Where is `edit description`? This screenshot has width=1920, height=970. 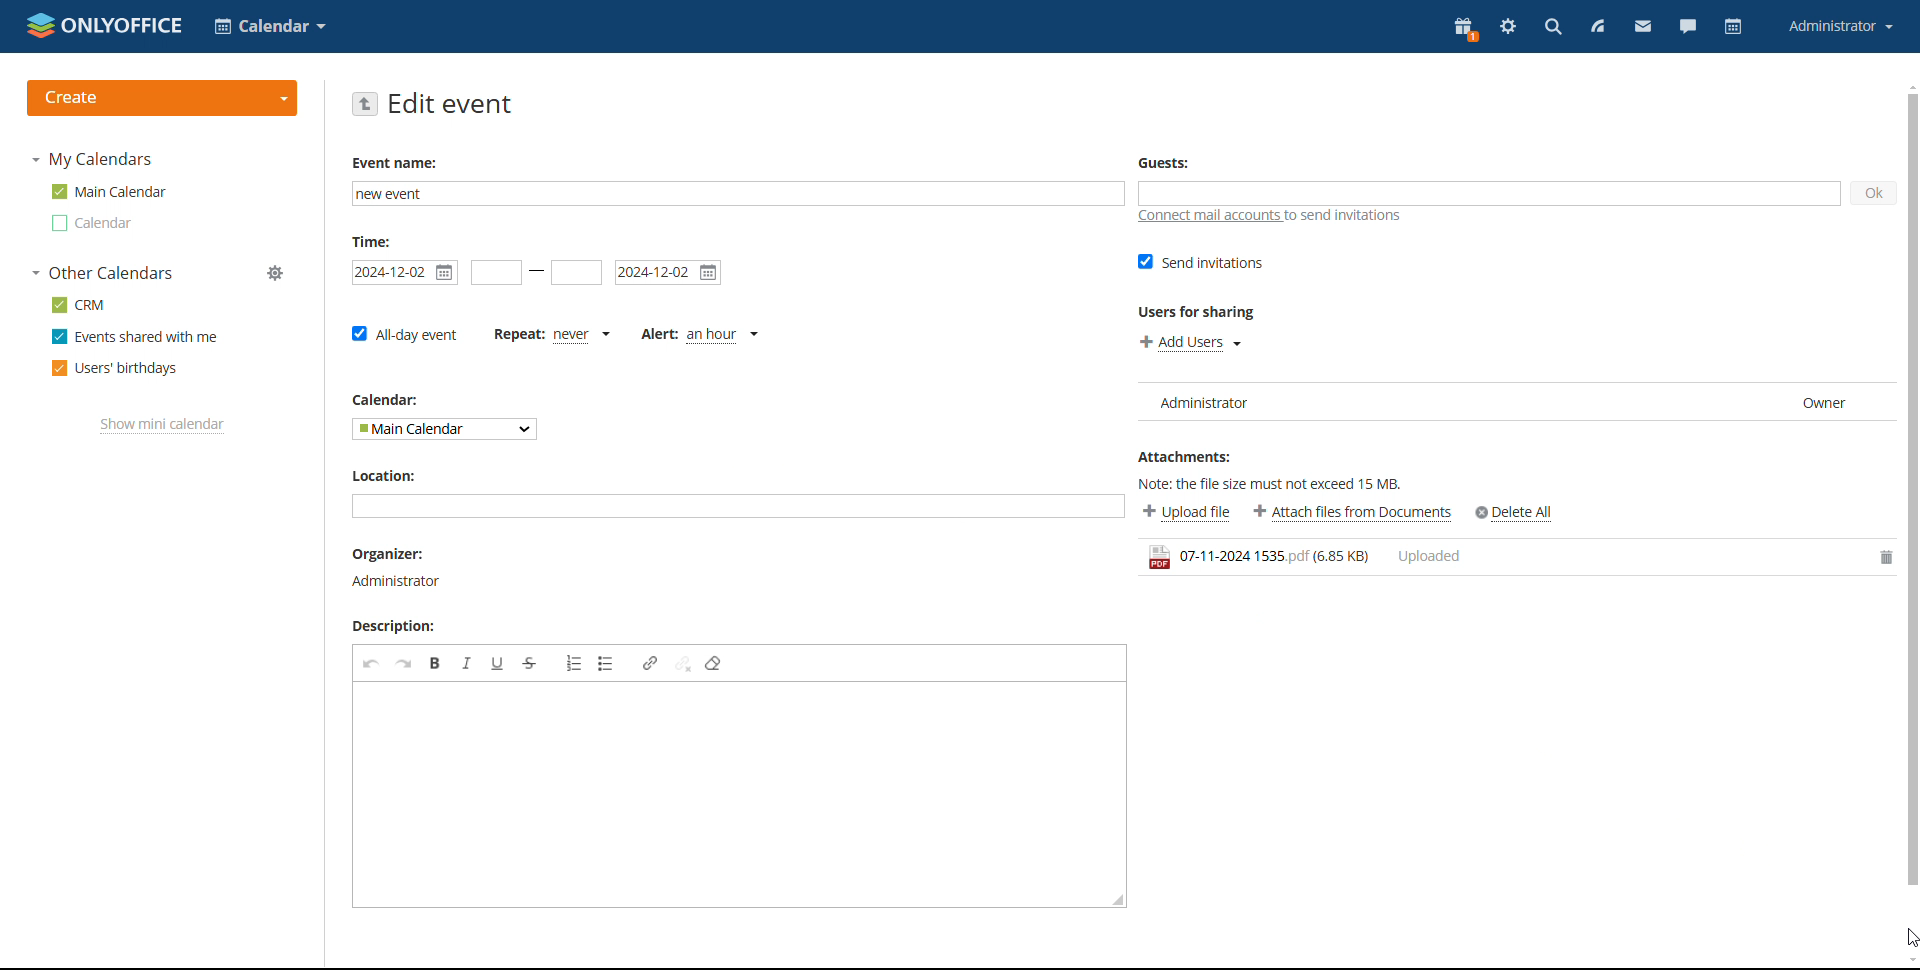
edit description is located at coordinates (729, 795).